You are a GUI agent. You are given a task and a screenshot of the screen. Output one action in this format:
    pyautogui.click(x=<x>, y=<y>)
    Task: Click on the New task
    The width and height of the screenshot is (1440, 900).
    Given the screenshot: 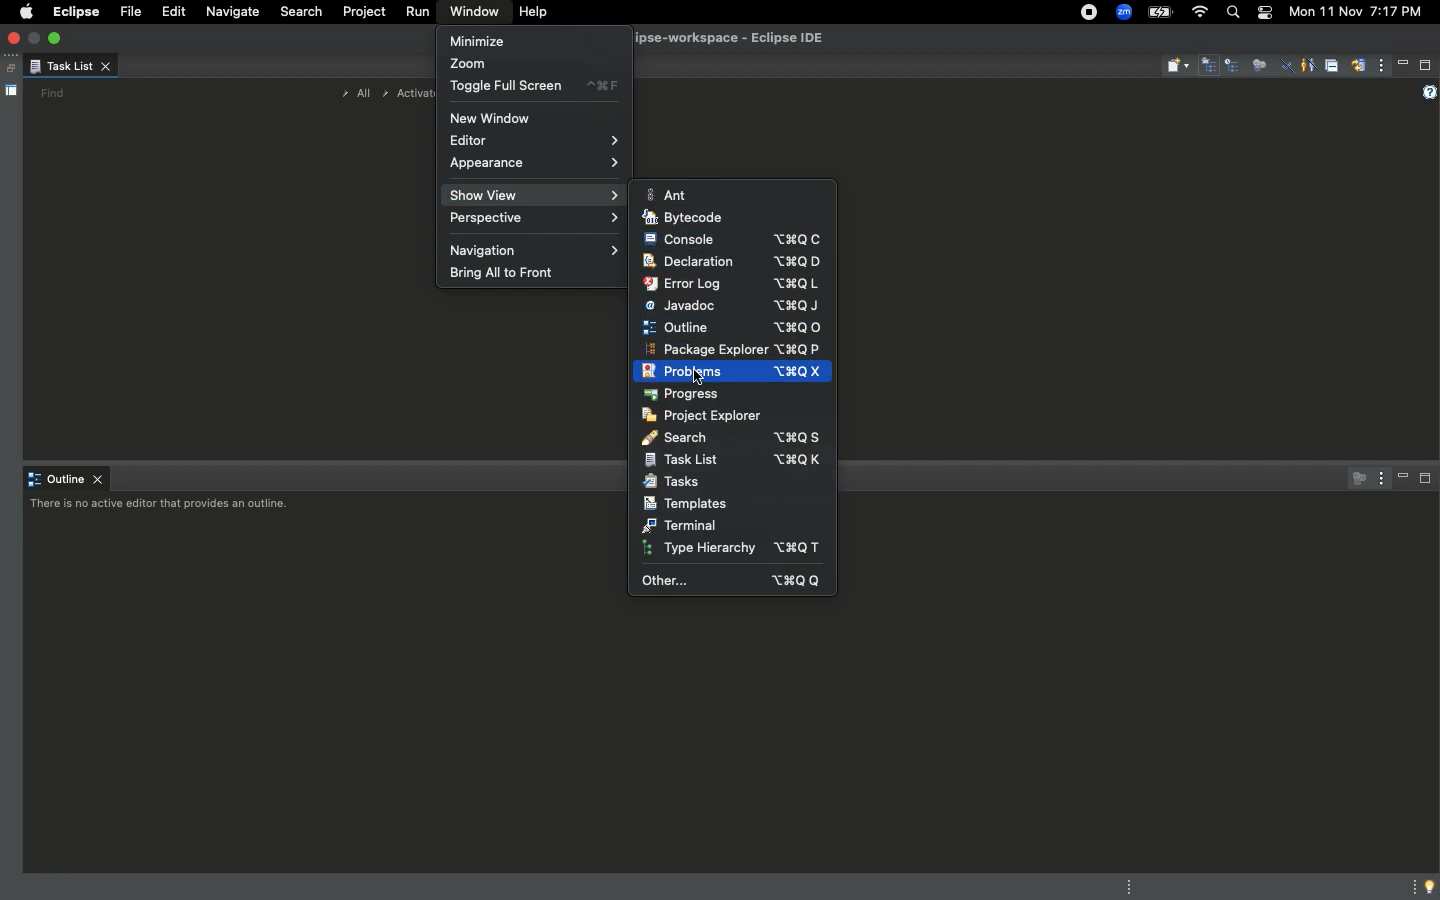 What is the action you would take?
    pyautogui.click(x=1178, y=66)
    